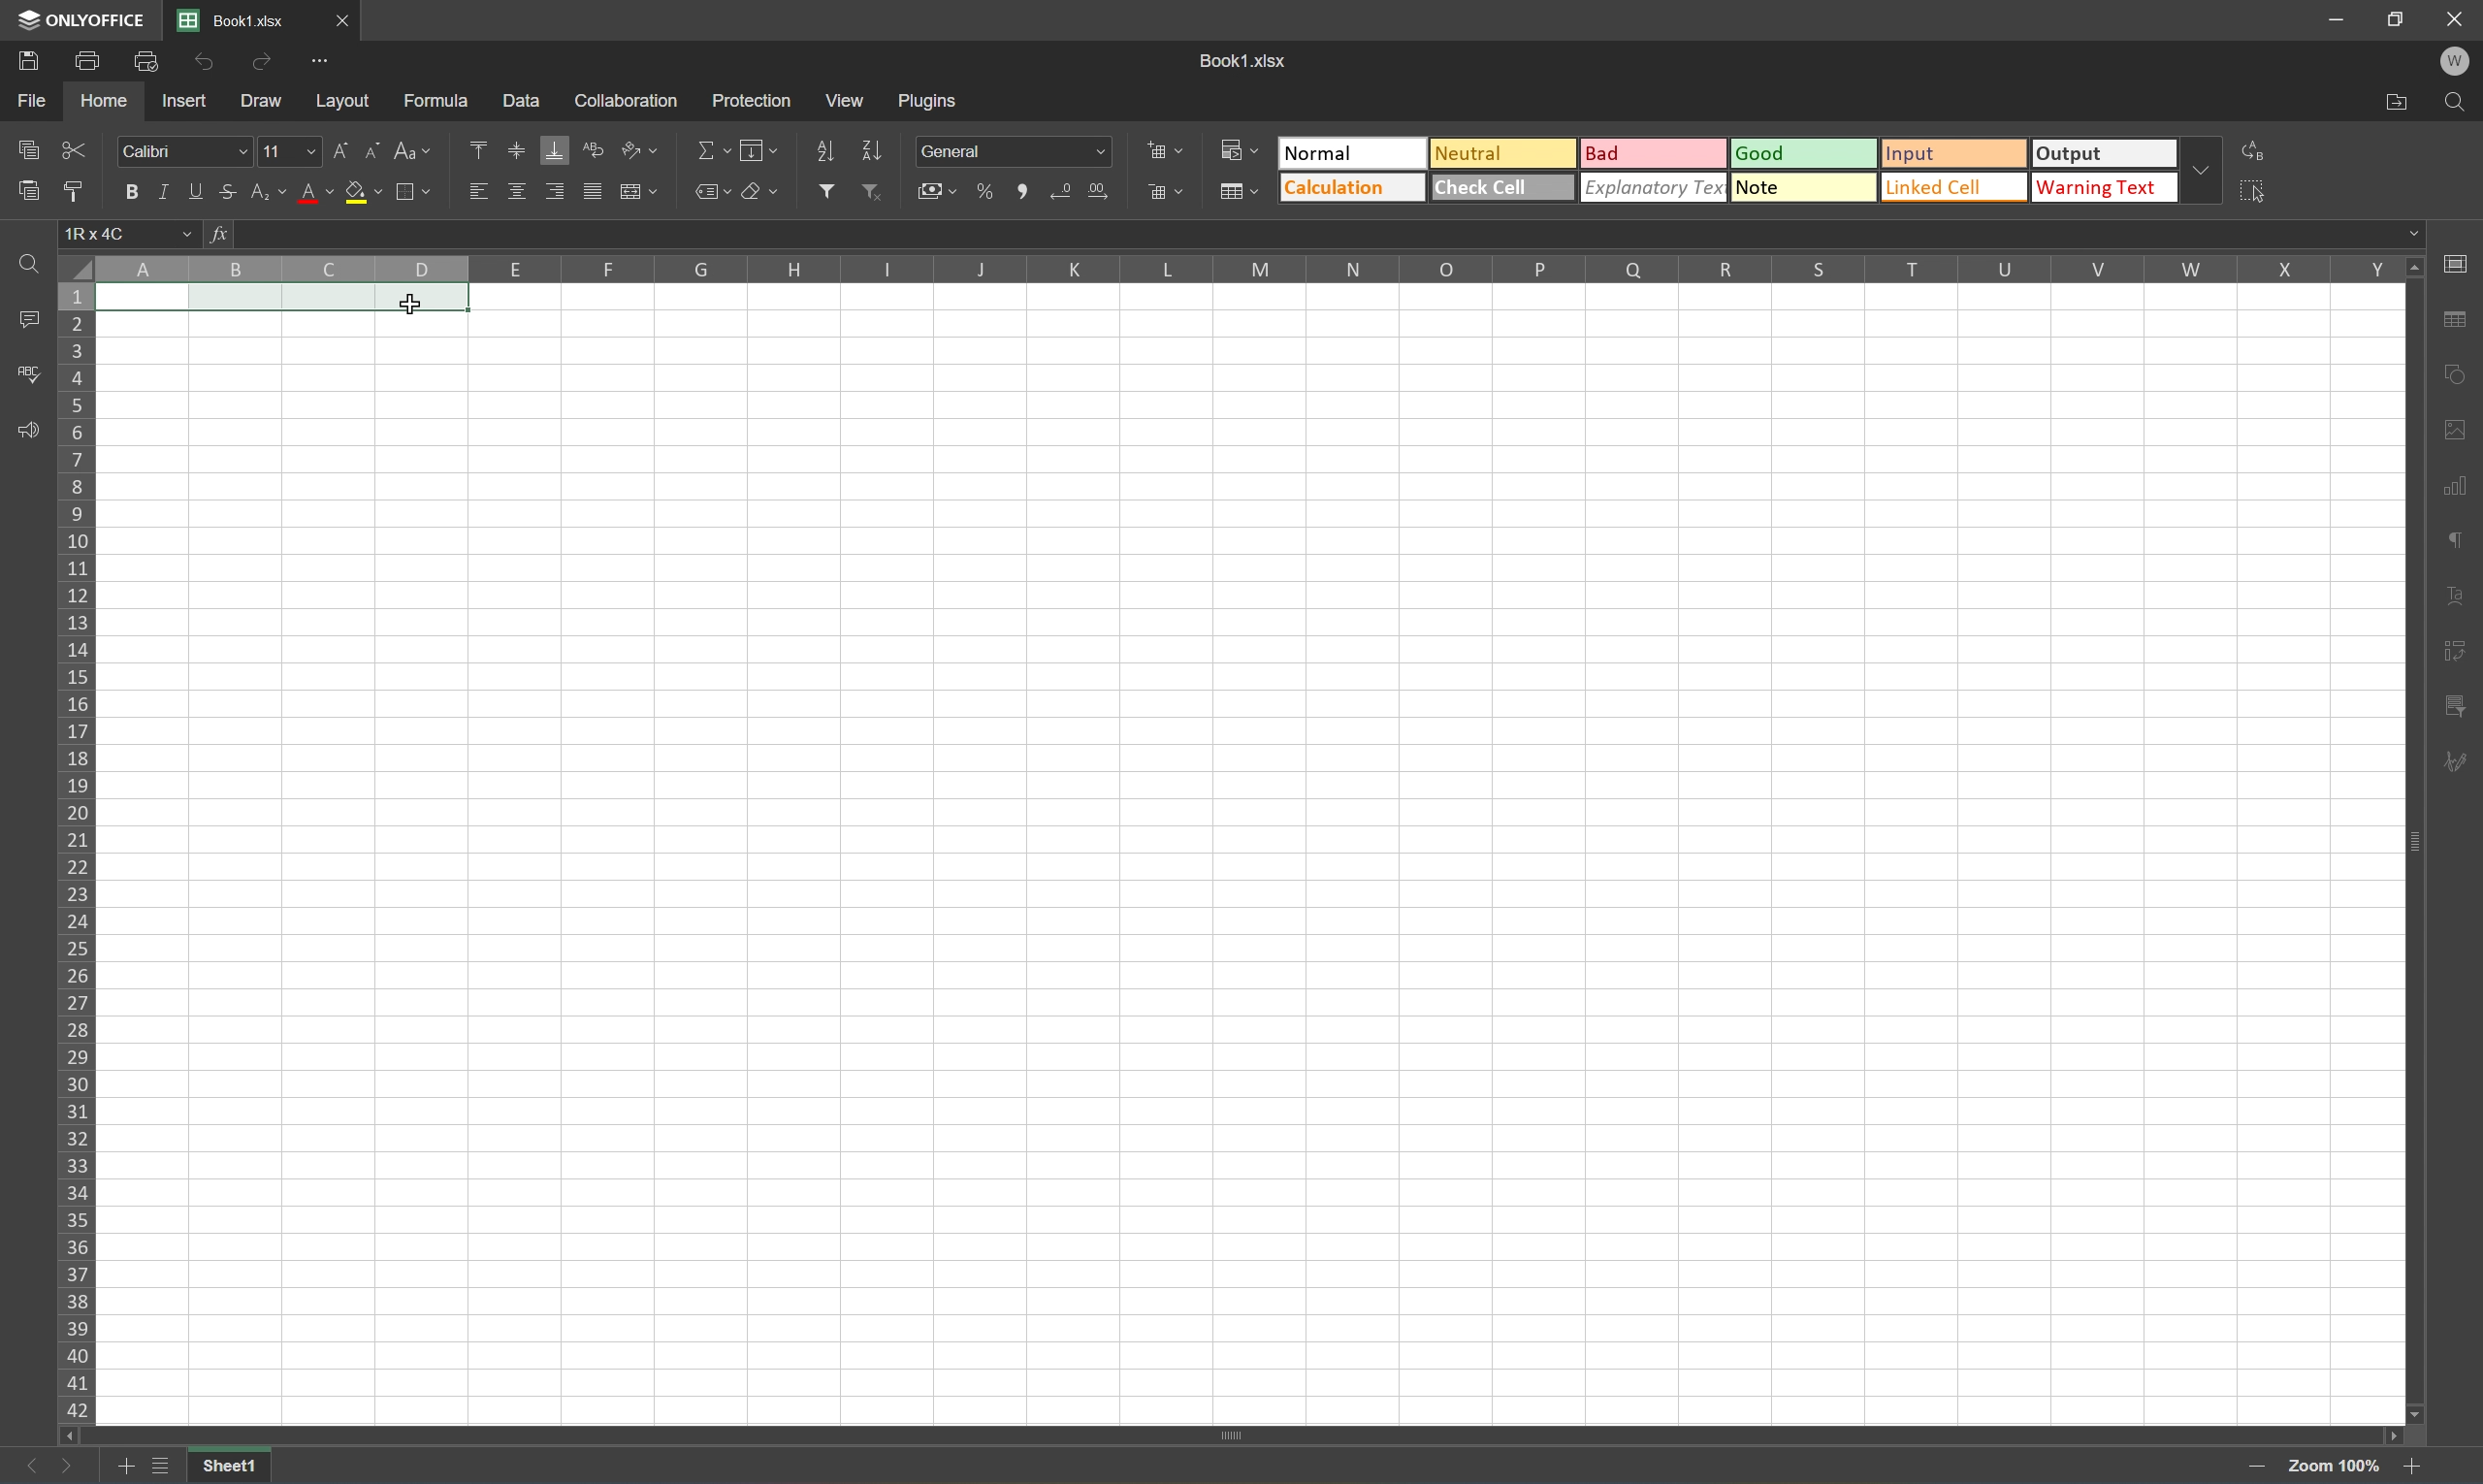  I want to click on Delete cells, so click(1164, 190).